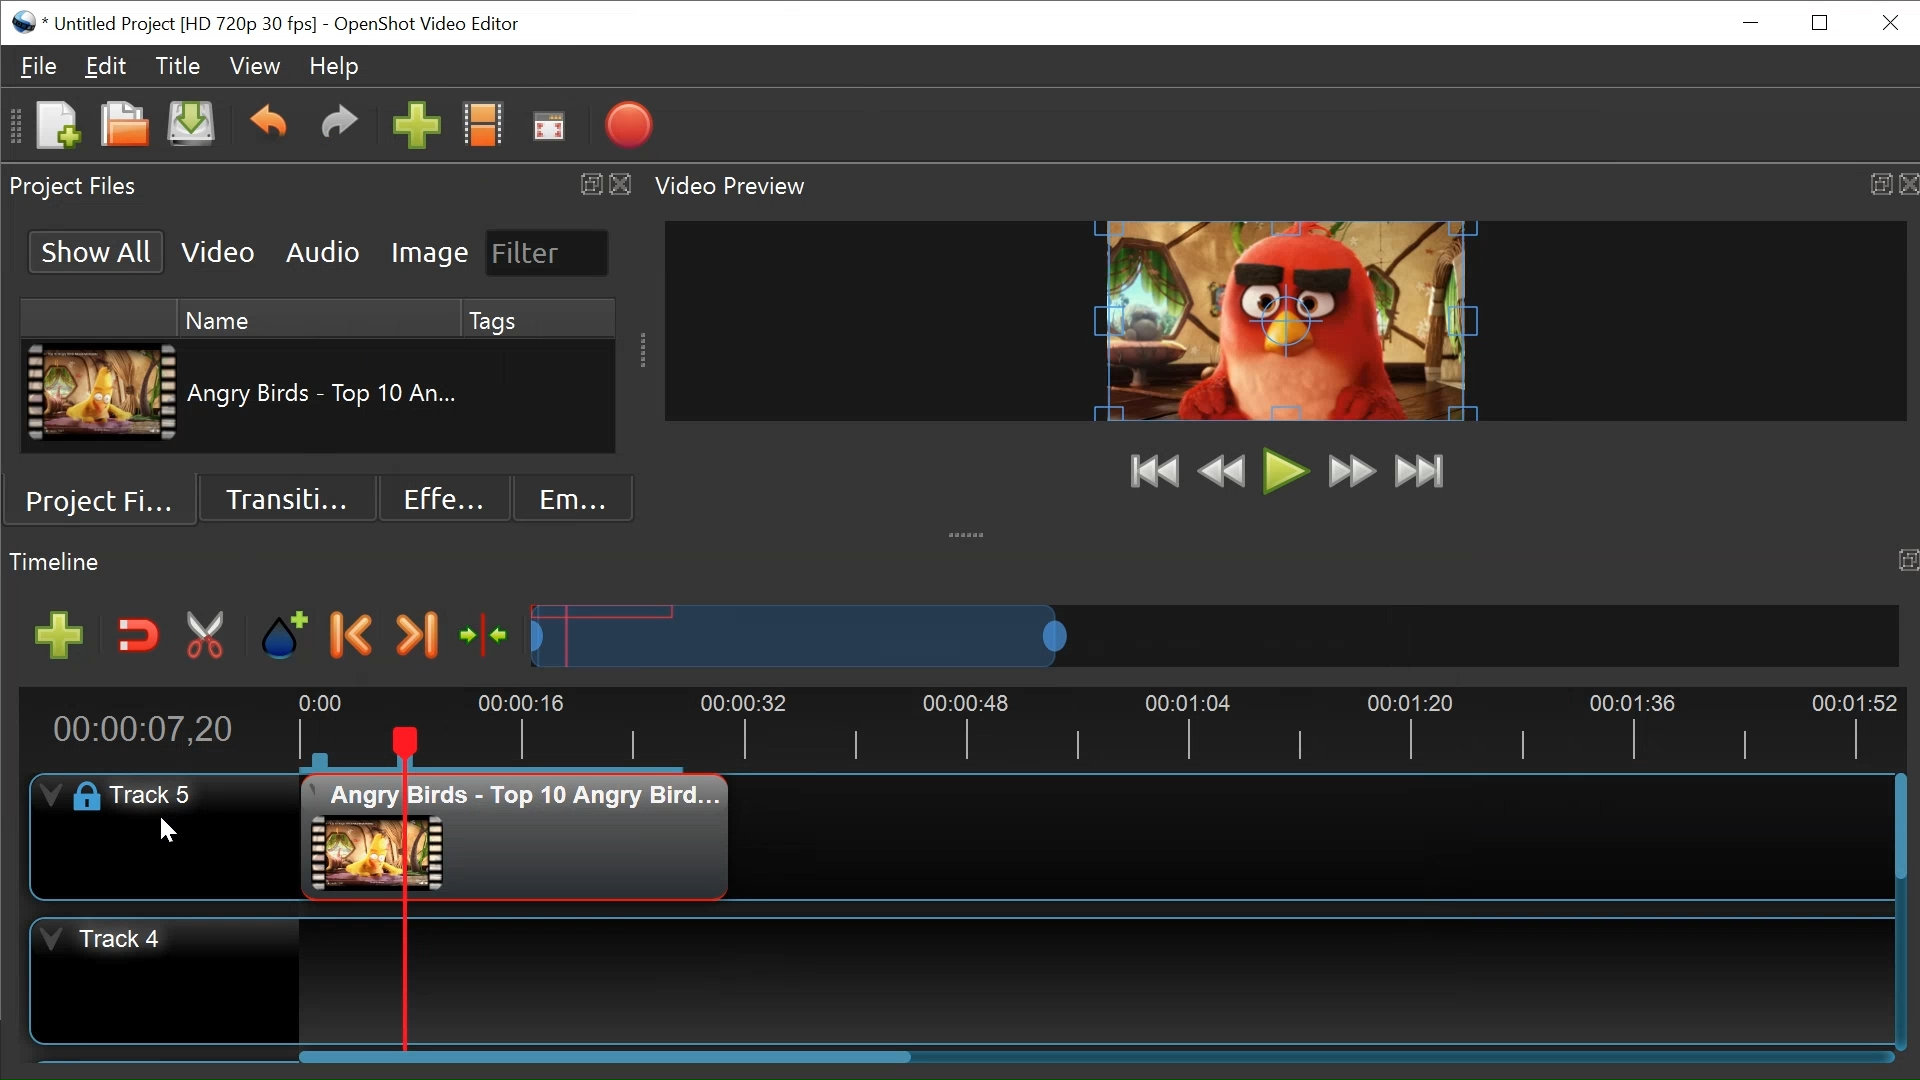  What do you see at coordinates (94, 252) in the screenshot?
I see `Show All` at bounding box center [94, 252].